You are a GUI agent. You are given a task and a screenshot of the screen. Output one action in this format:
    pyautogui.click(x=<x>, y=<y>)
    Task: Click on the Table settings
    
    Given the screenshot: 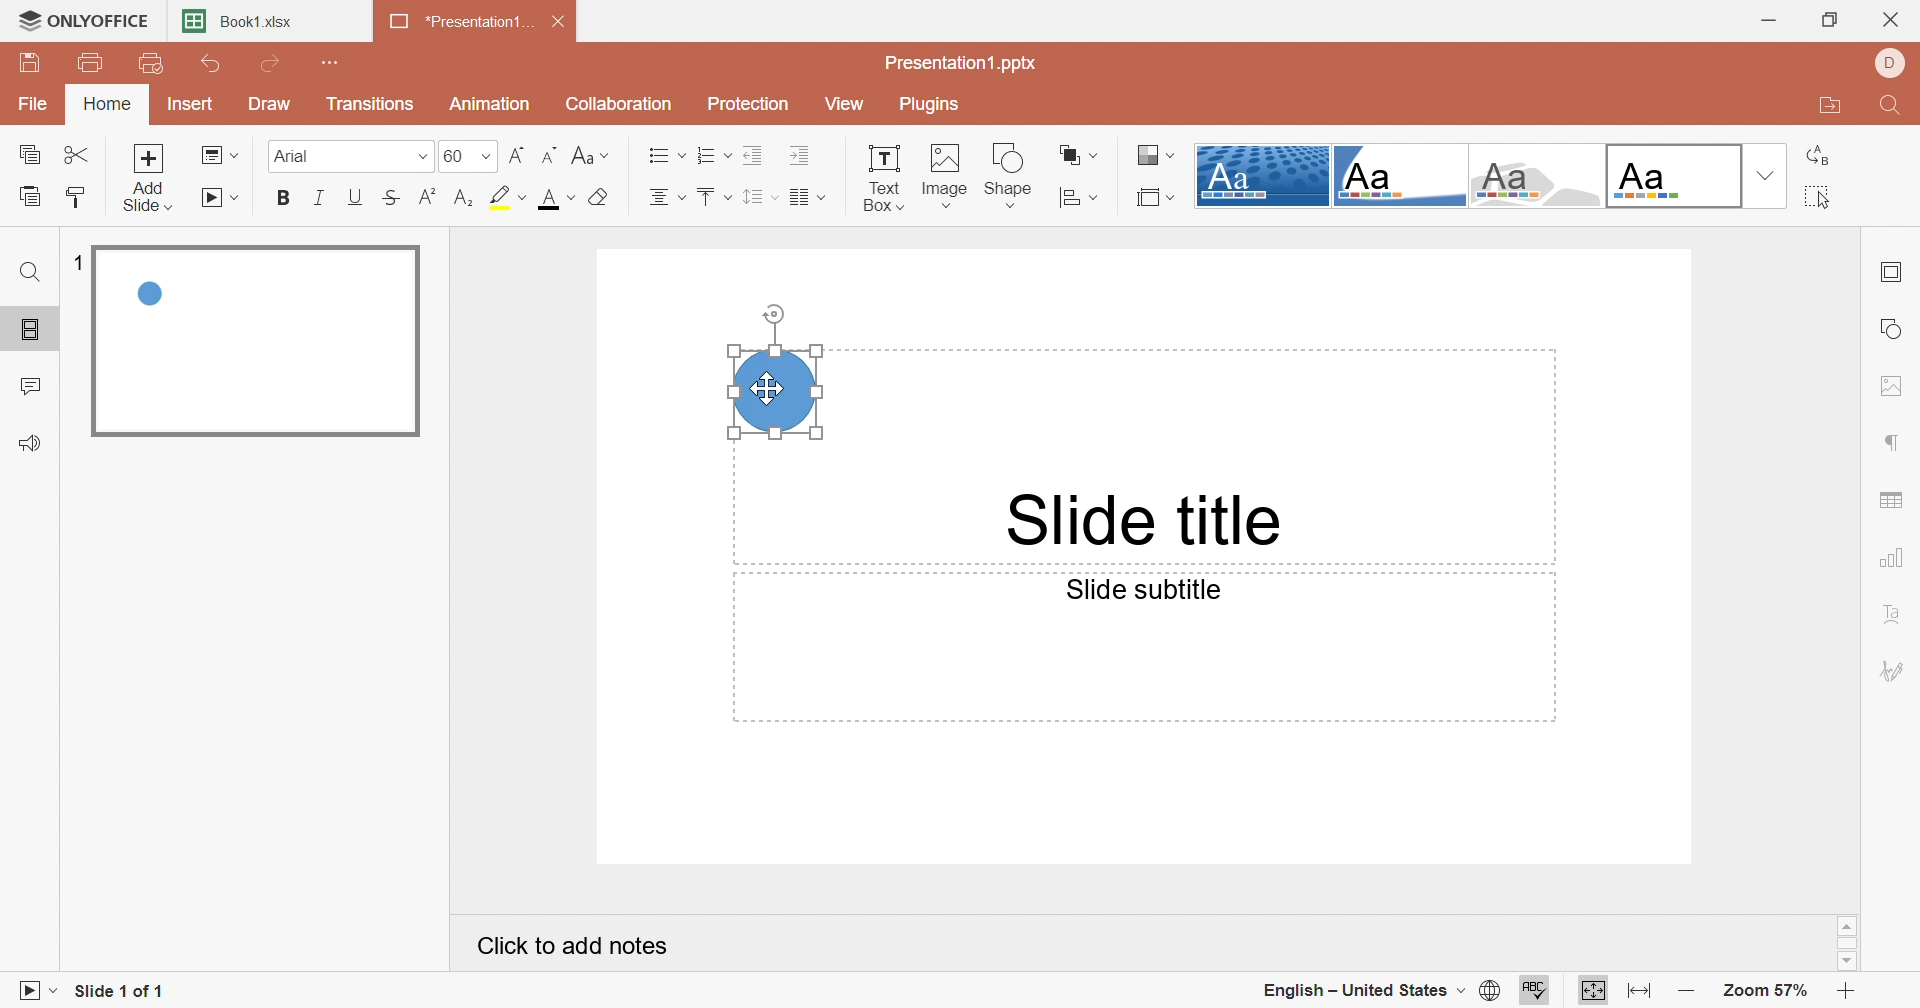 What is the action you would take?
    pyautogui.click(x=1897, y=495)
    